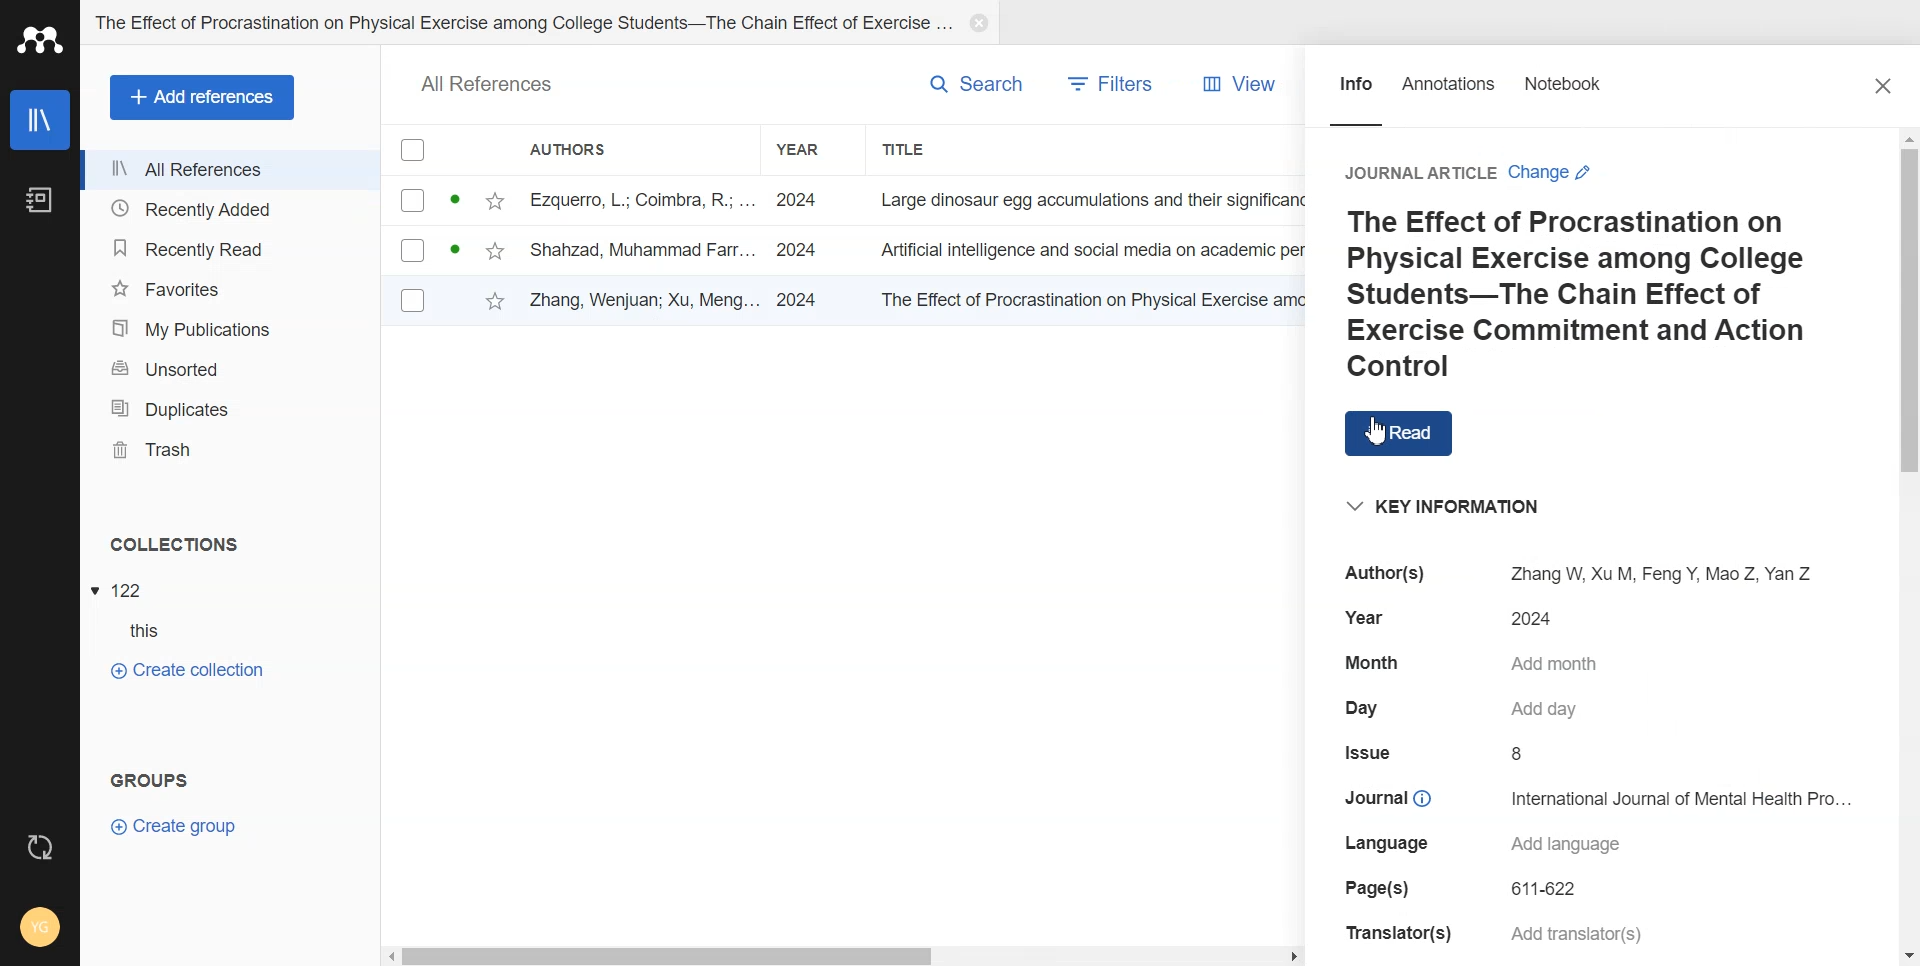 The width and height of the screenshot is (1920, 966). I want to click on View, so click(1234, 85).